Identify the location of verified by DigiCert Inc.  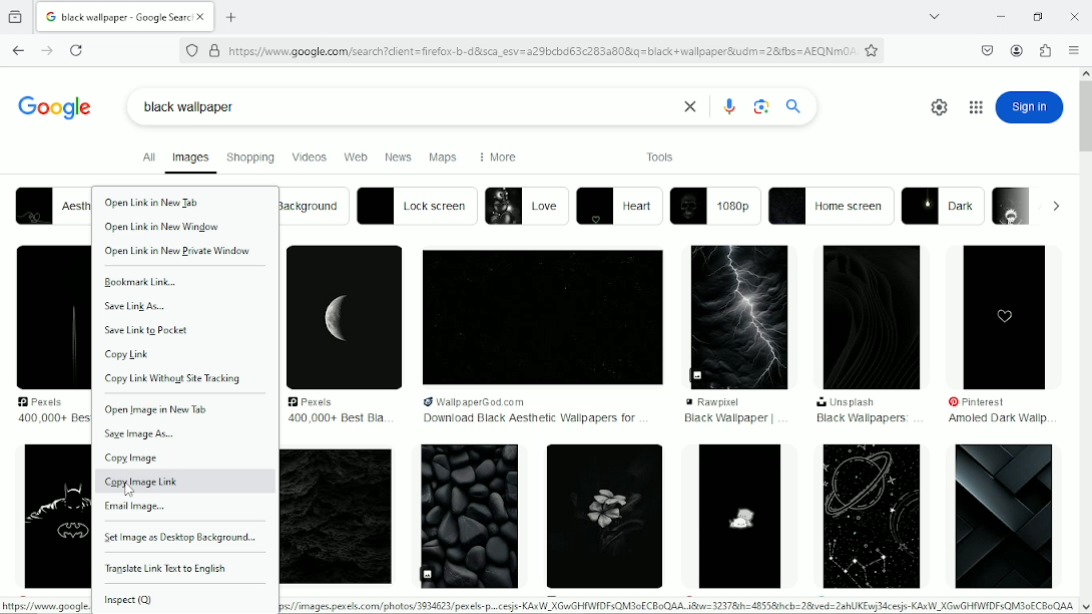
(214, 50).